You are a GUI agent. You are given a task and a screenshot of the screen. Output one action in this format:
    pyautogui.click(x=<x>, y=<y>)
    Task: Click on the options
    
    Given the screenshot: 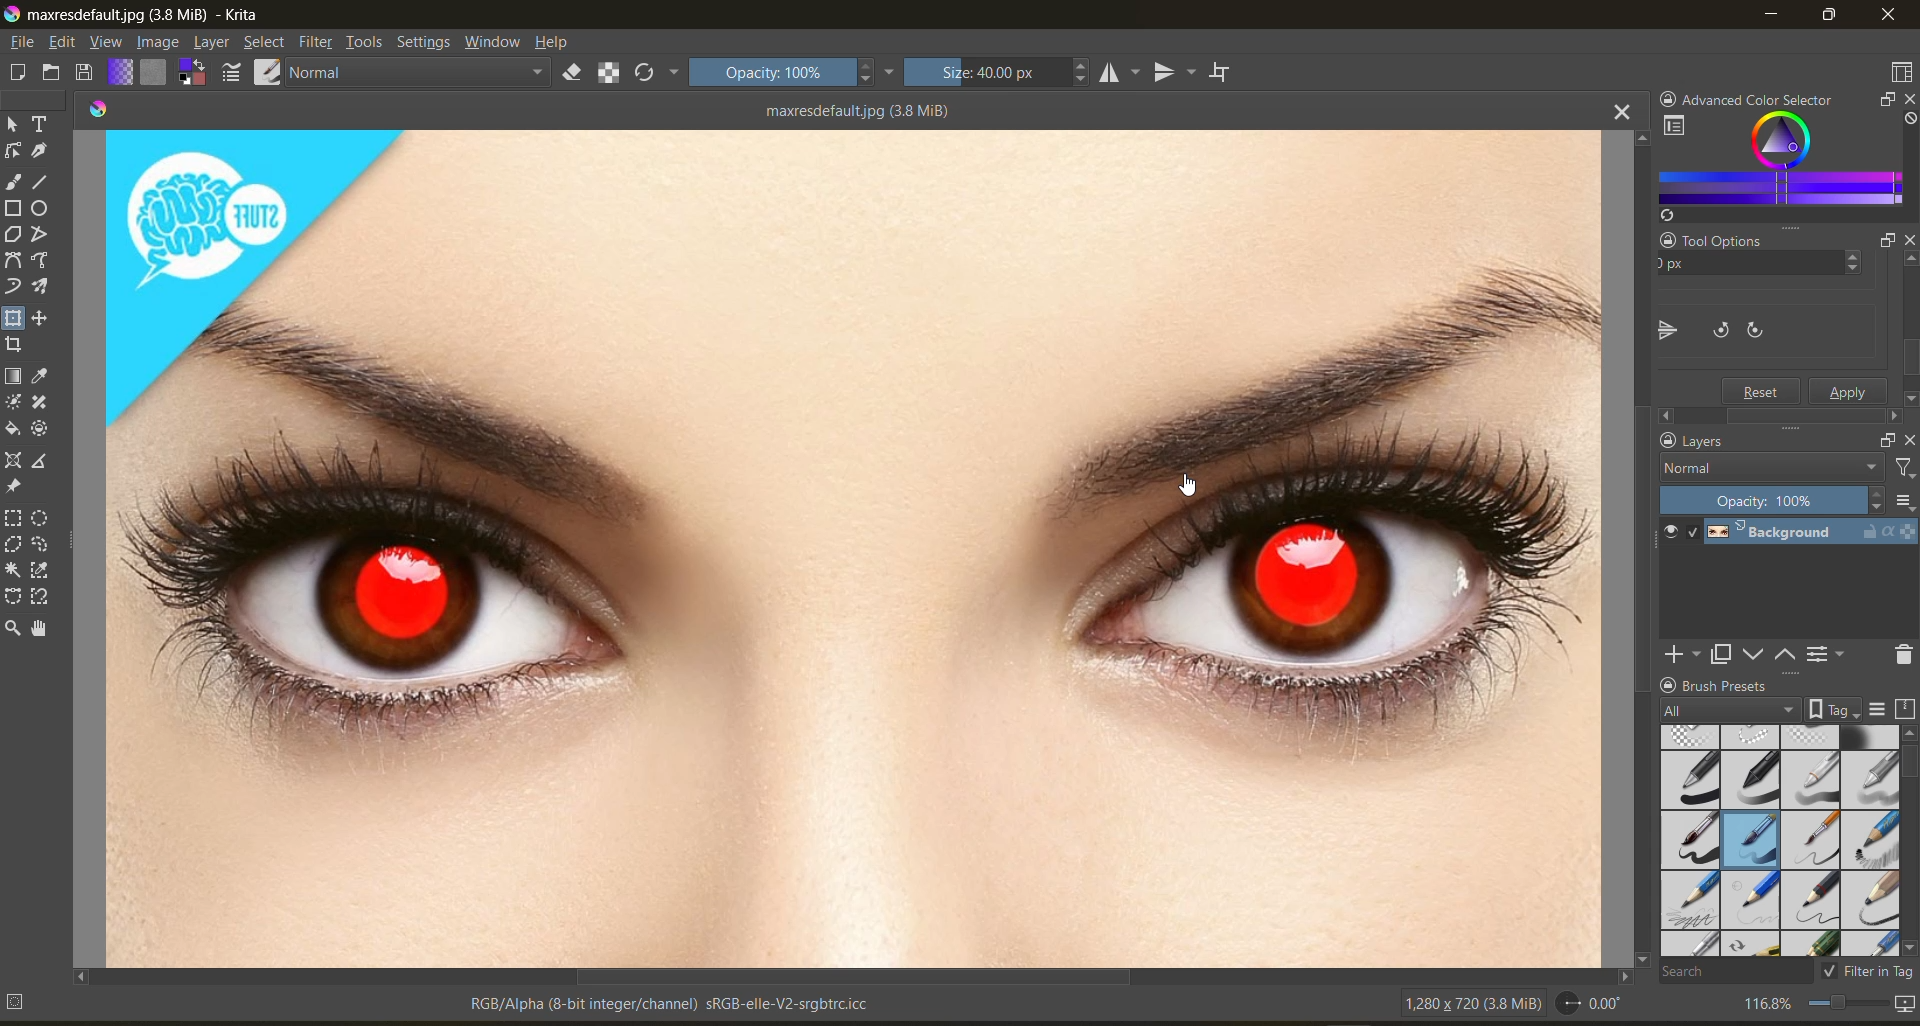 What is the action you would take?
    pyautogui.click(x=1904, y=501)
    